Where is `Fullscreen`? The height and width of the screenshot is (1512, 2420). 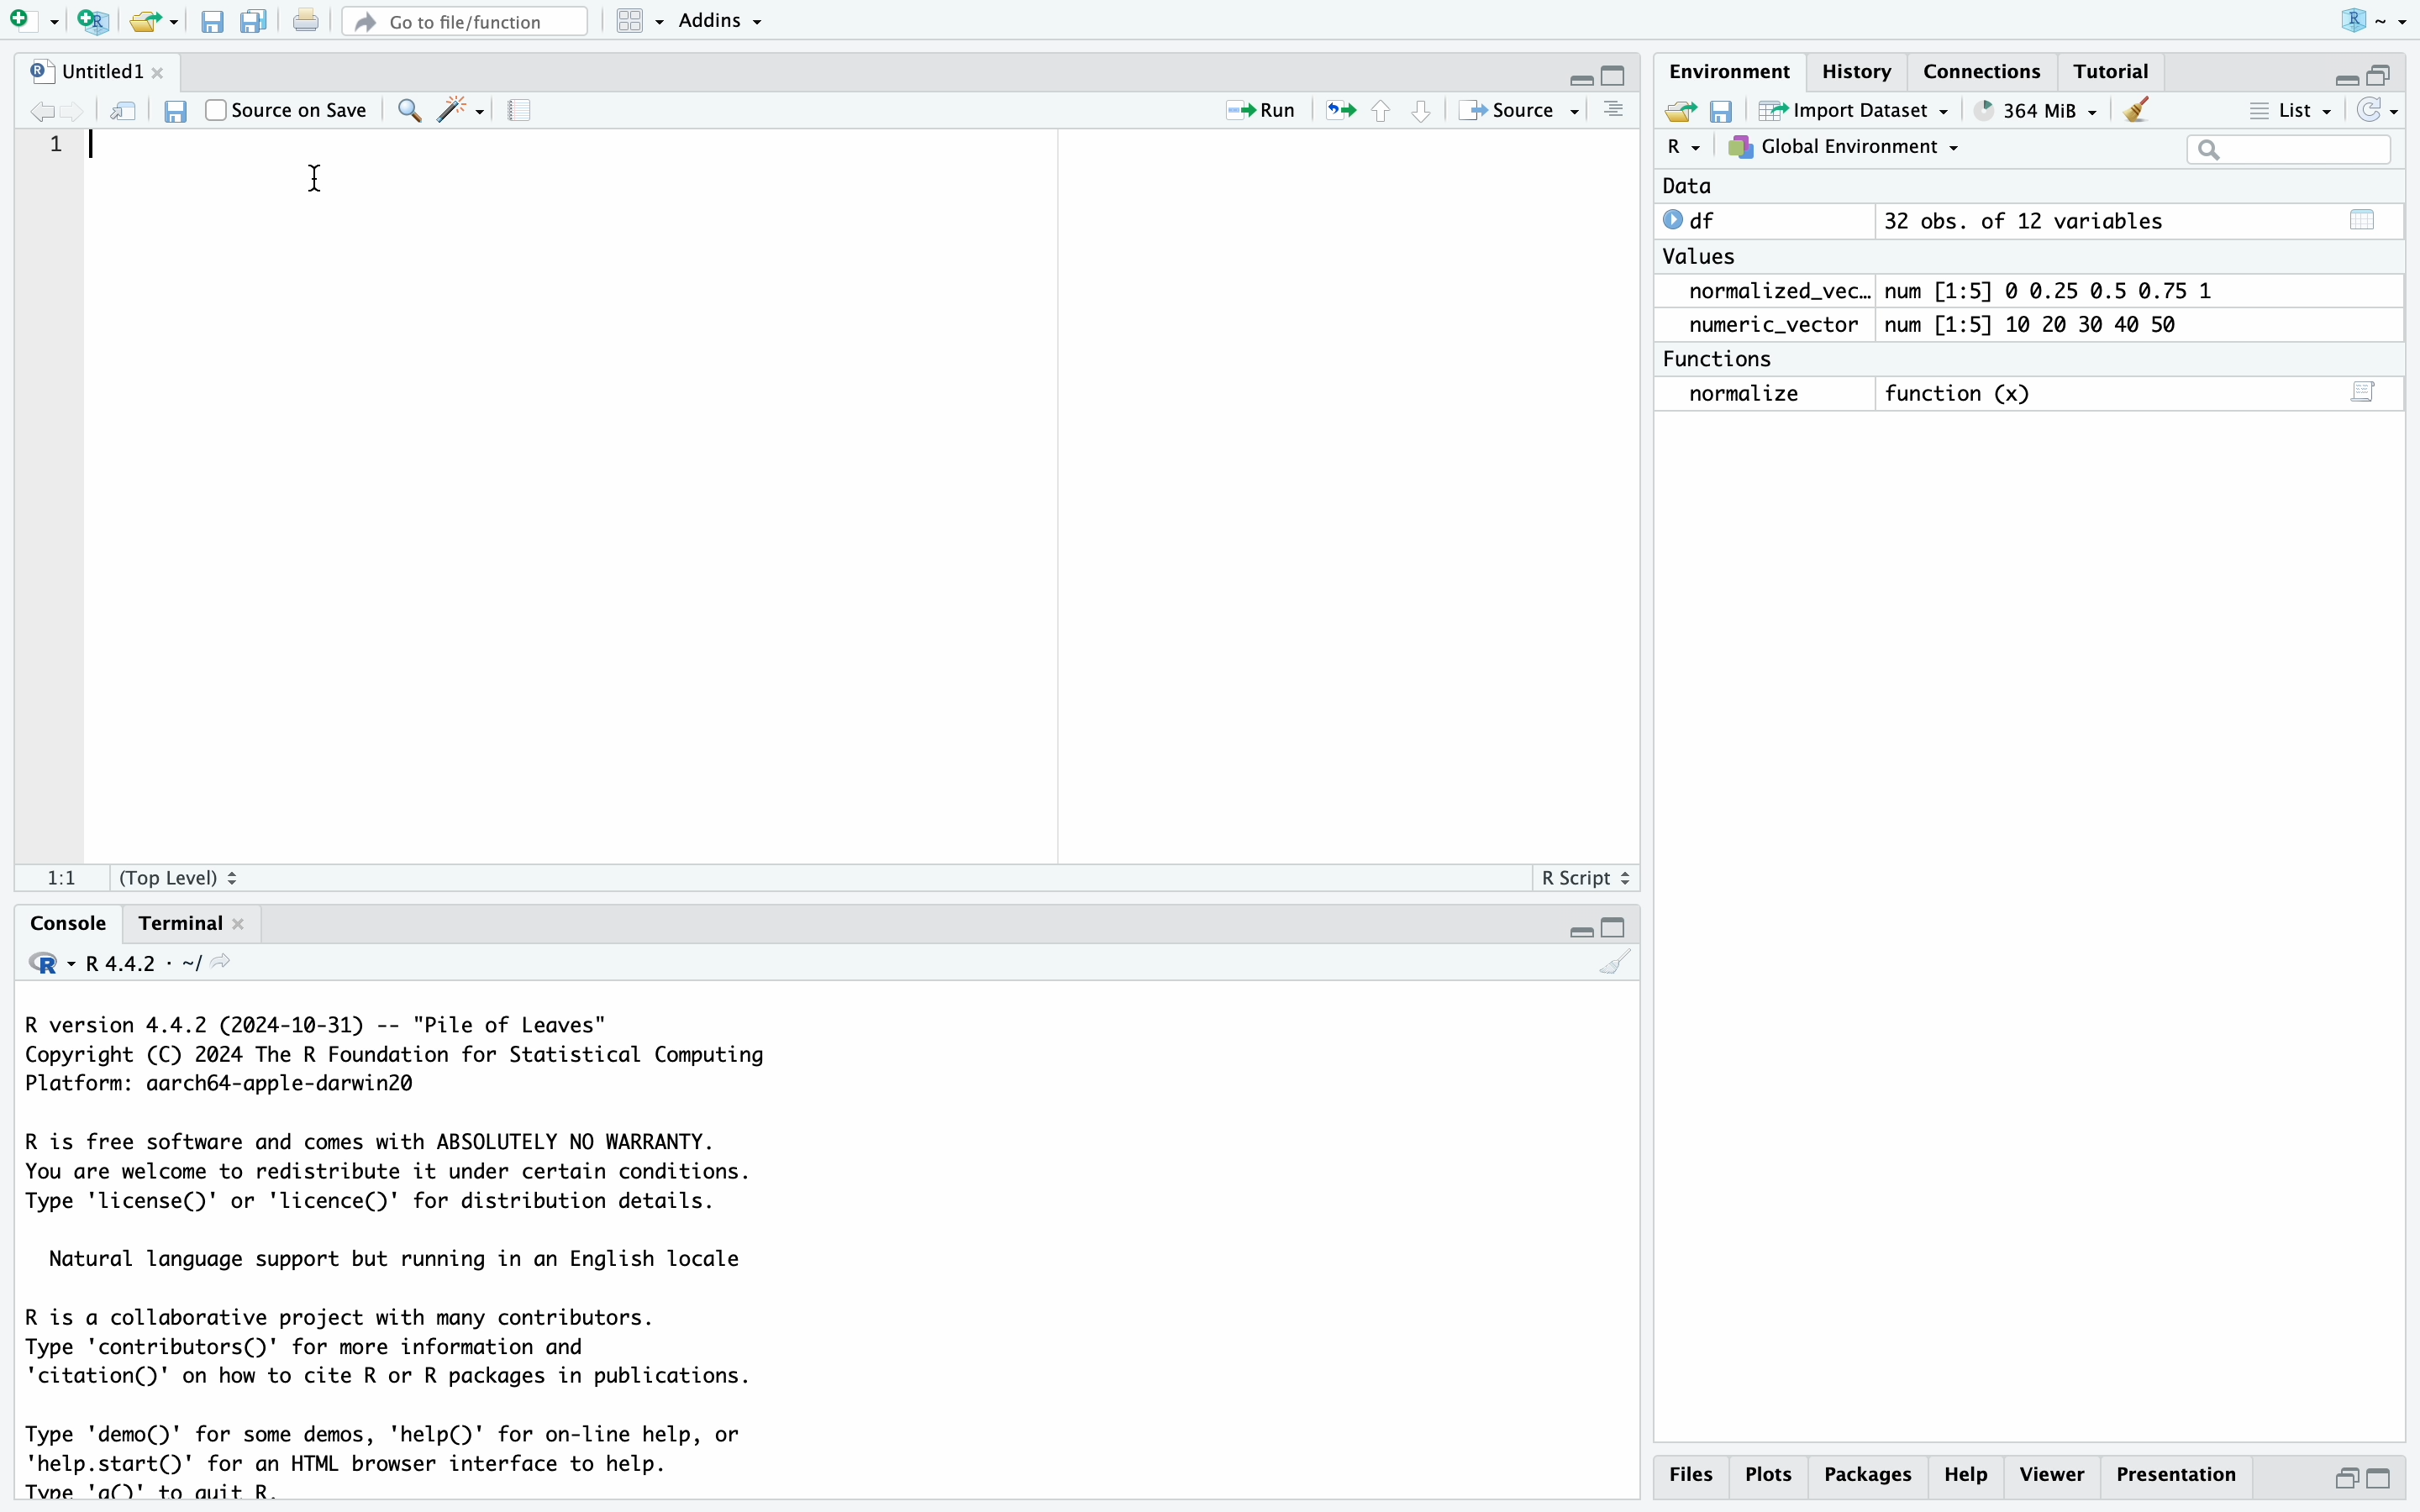 Fullscreen is located at coordinates (1591, 929).